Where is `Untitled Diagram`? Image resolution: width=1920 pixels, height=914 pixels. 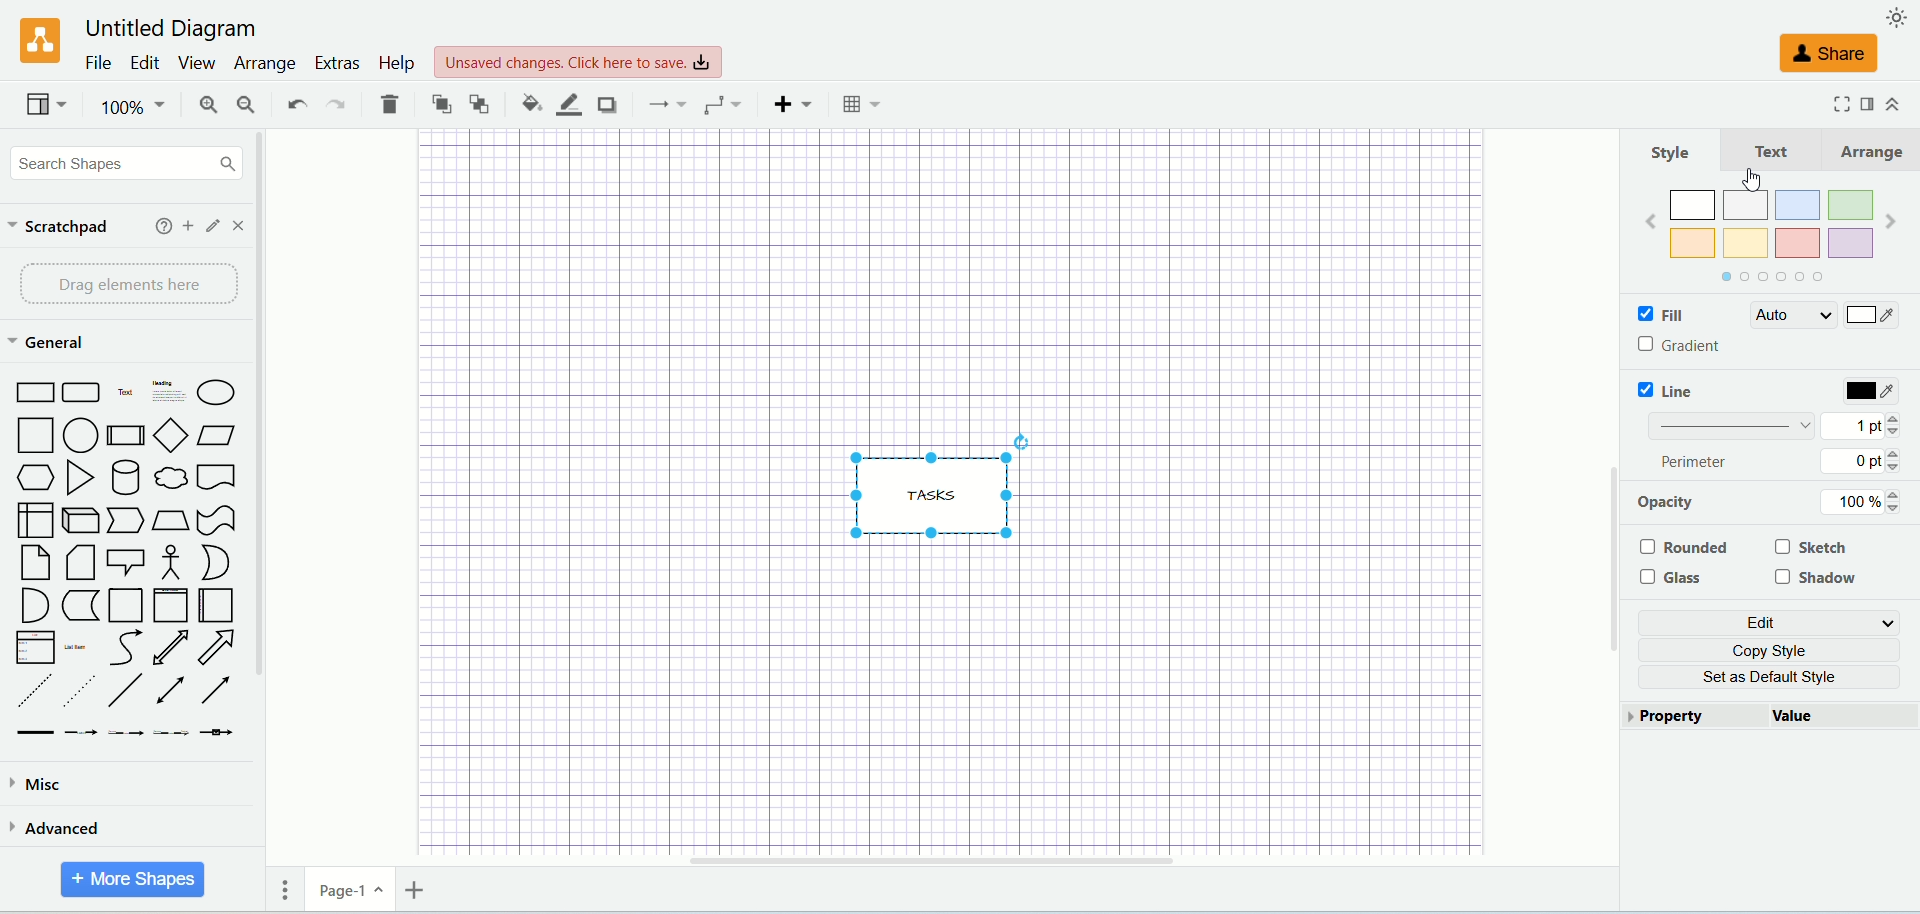 Untitled Diagram is located at coordinates (164, 29).